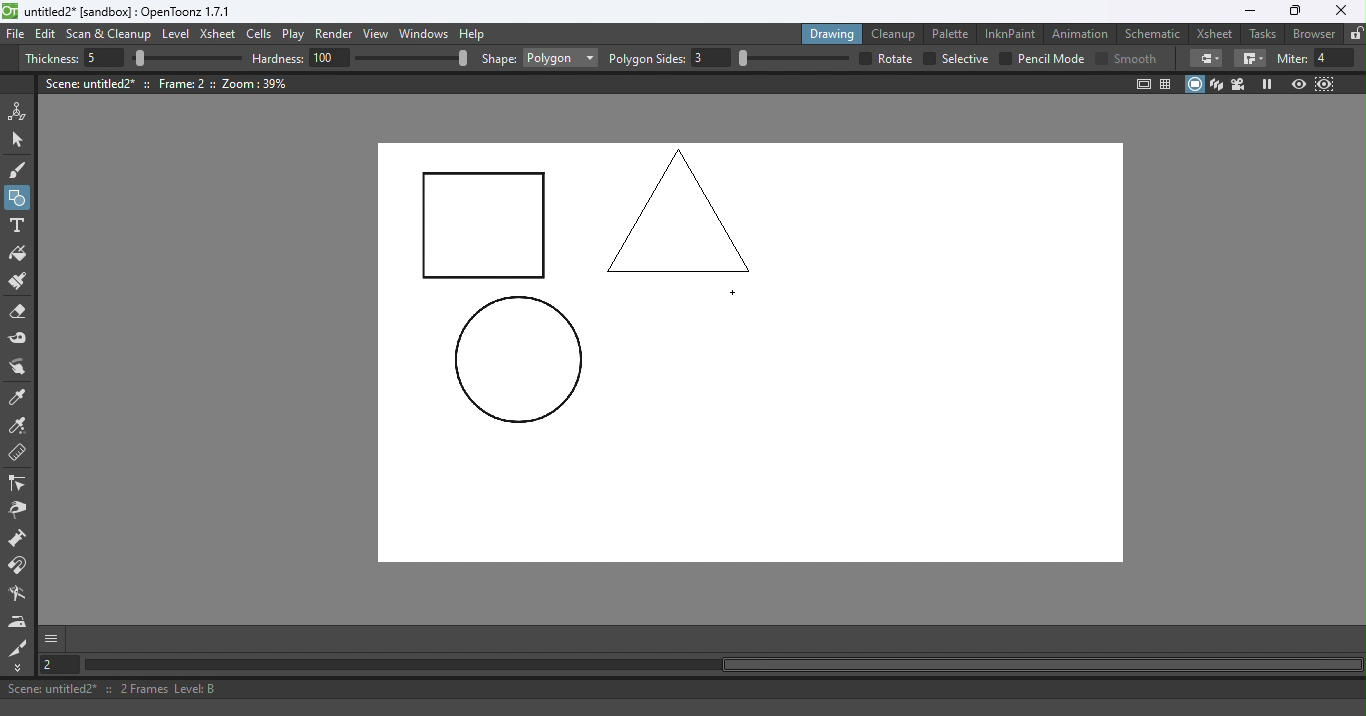 The height and width of the screenshot is (716, 1366). Describe the element at coordinates (1298, 85) in the screenshot. I see `Preview` at that location.